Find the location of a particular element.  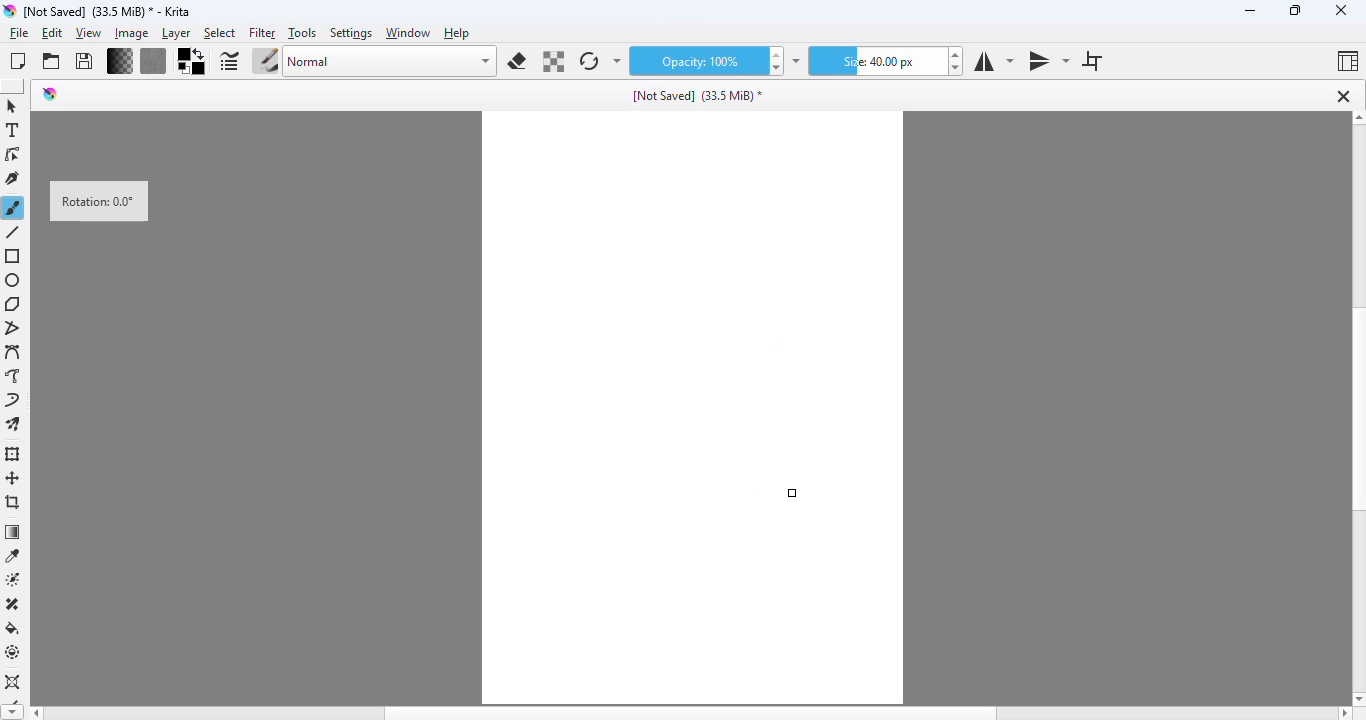

cursor is located at coordinates (793, 493).